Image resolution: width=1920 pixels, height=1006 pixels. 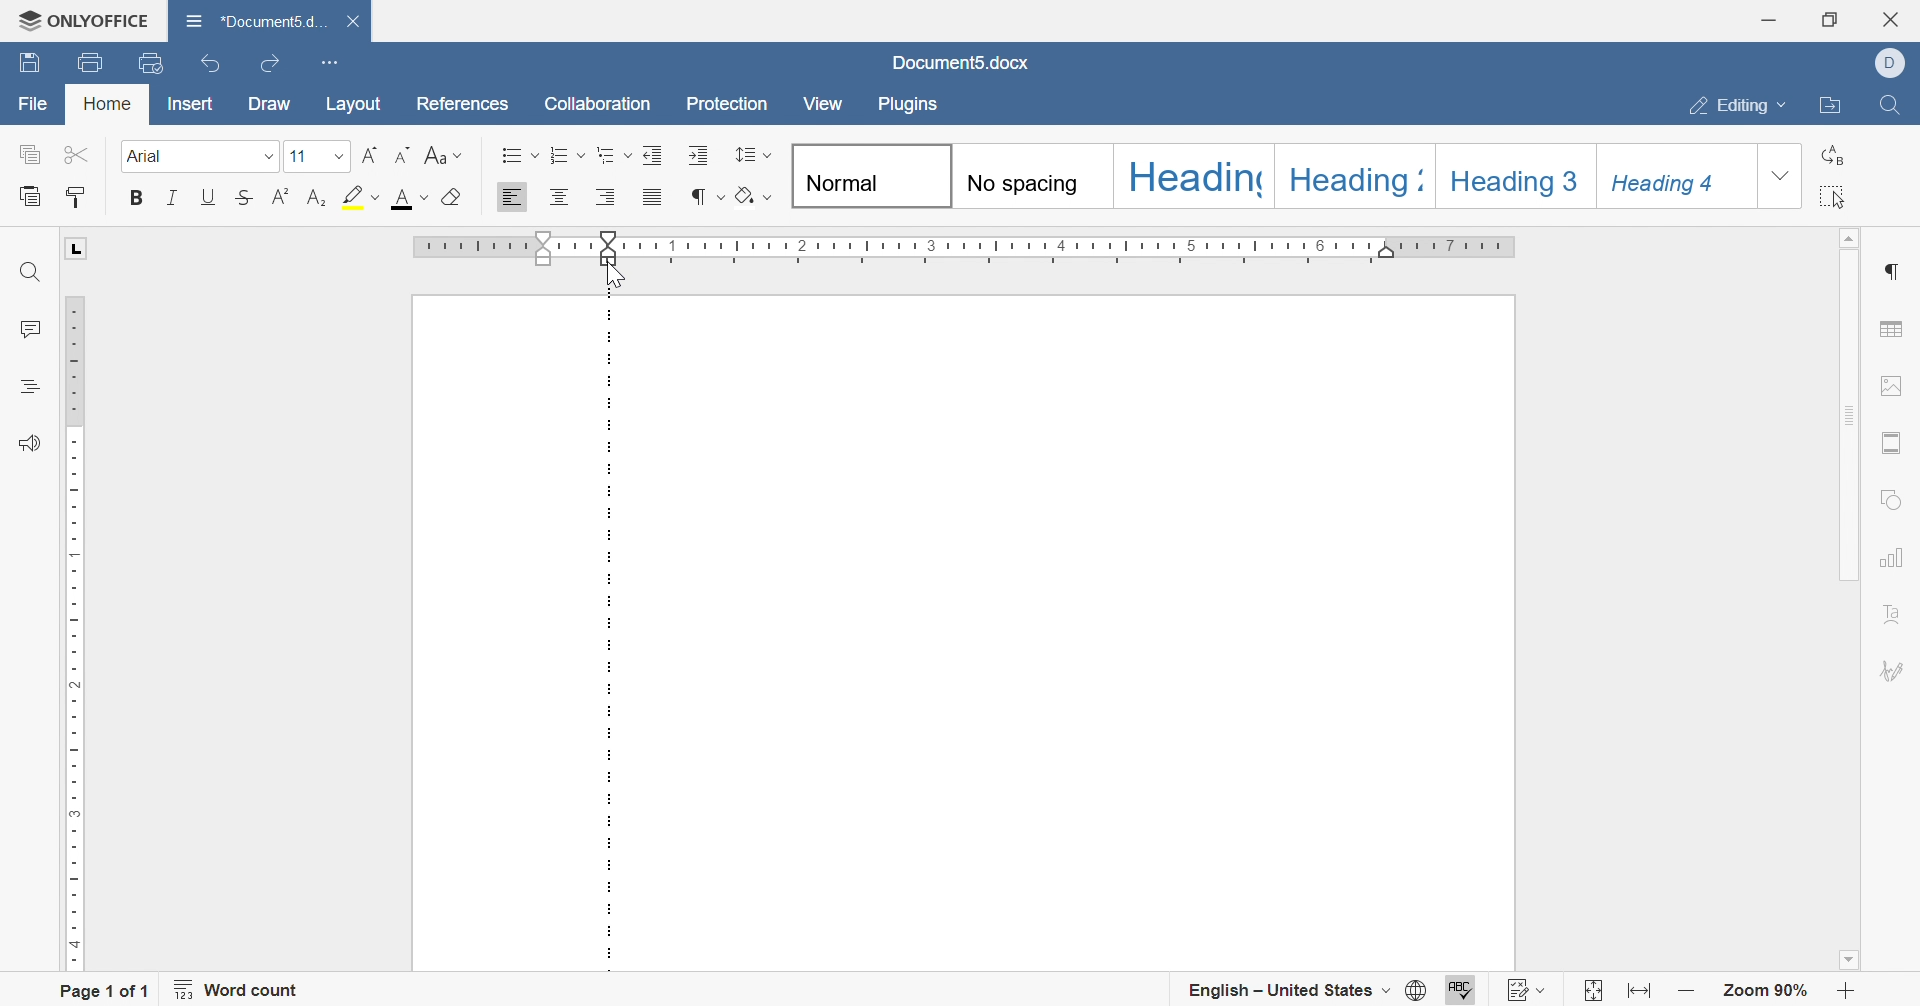 What do you see at coordinates (36, 106) in the screenshot?
I see `file` at bounding box center [36, 106].